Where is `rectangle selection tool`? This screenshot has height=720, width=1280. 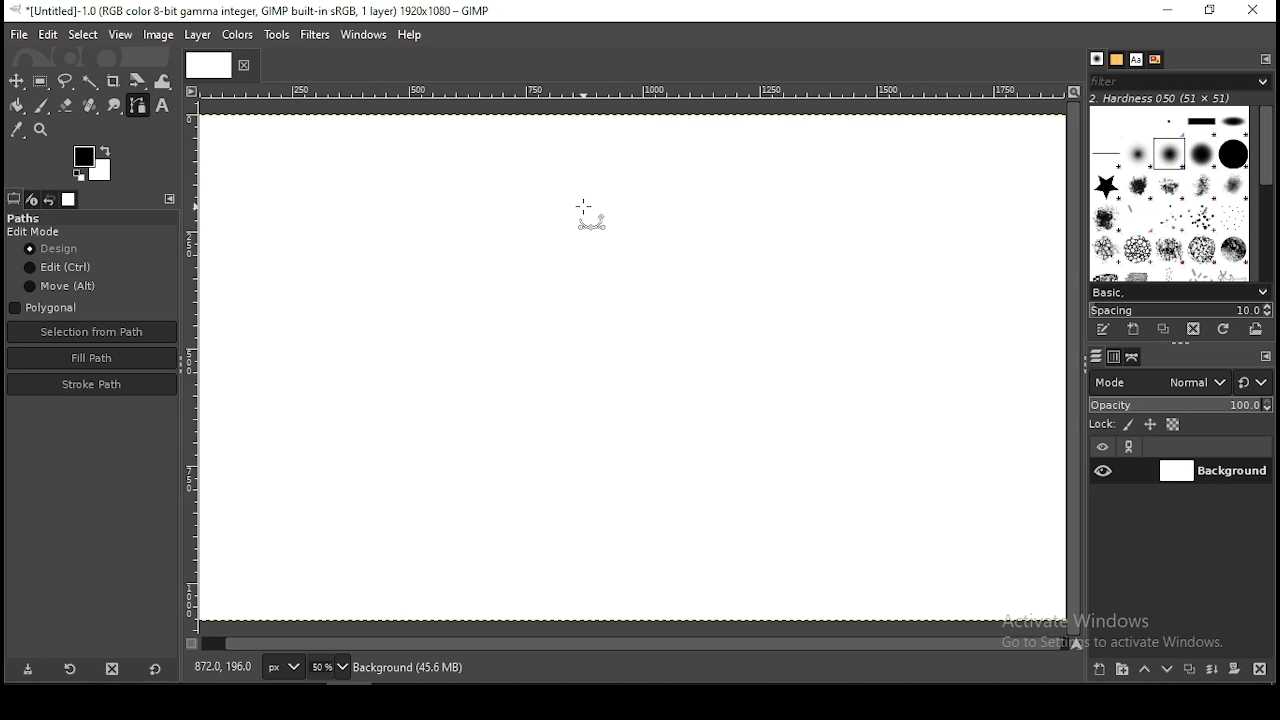
rectangle selection tool is located at coordinates (38, 80).